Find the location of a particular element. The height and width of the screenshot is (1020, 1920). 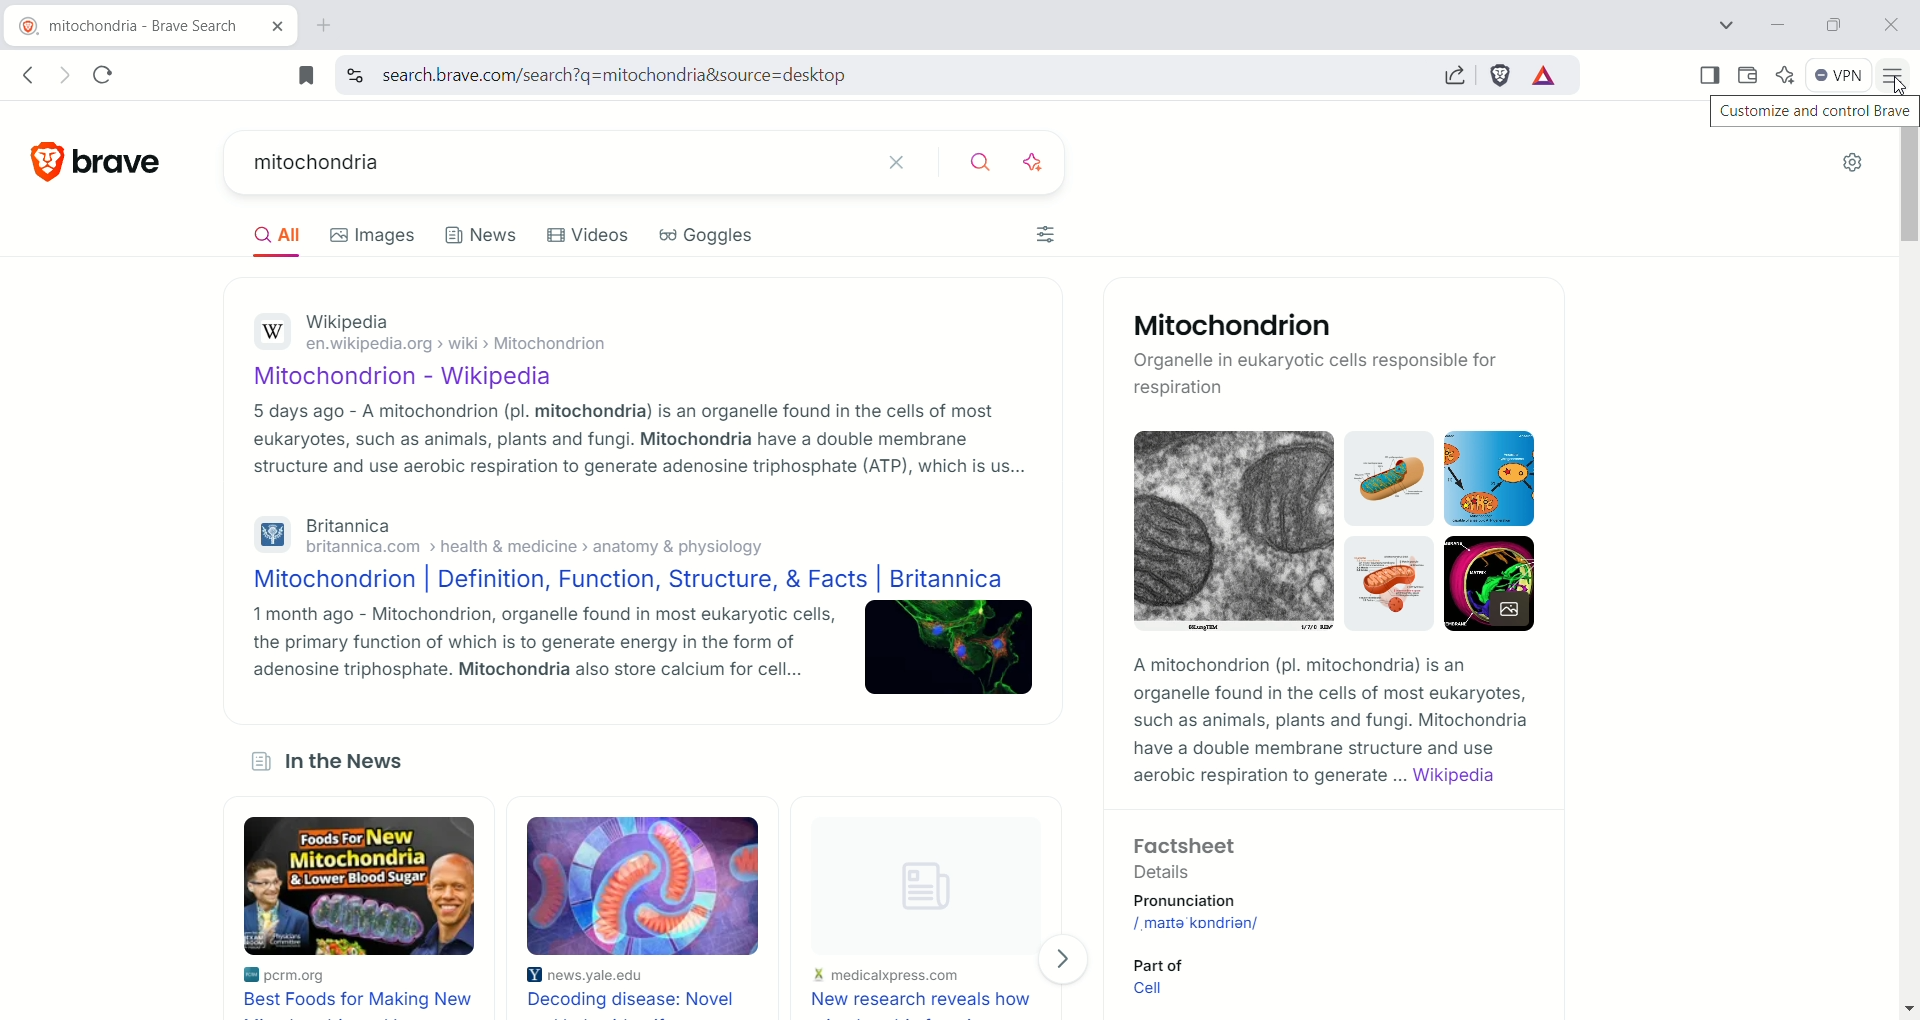

search.brave.com/search?q=mitochondria&source=desktop is located at coordinates (877, 78).